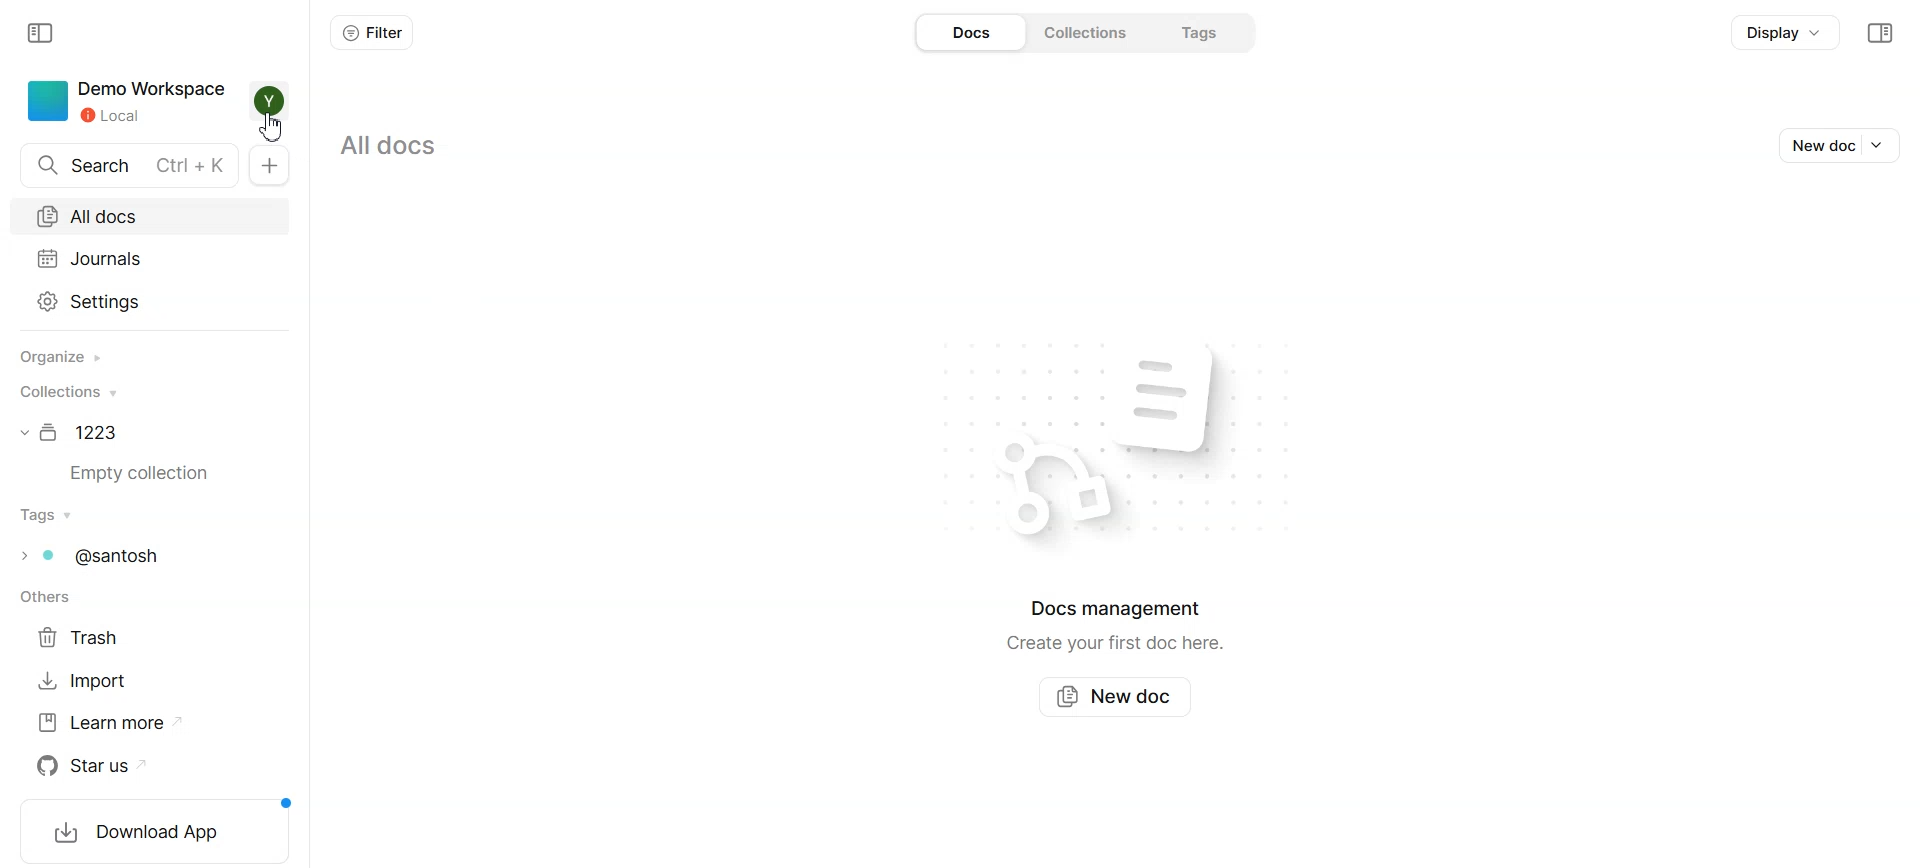  What do you see at coordinates (110, 723) in the screenshot?
I see `Learn more` at bounding box center [110, 723].